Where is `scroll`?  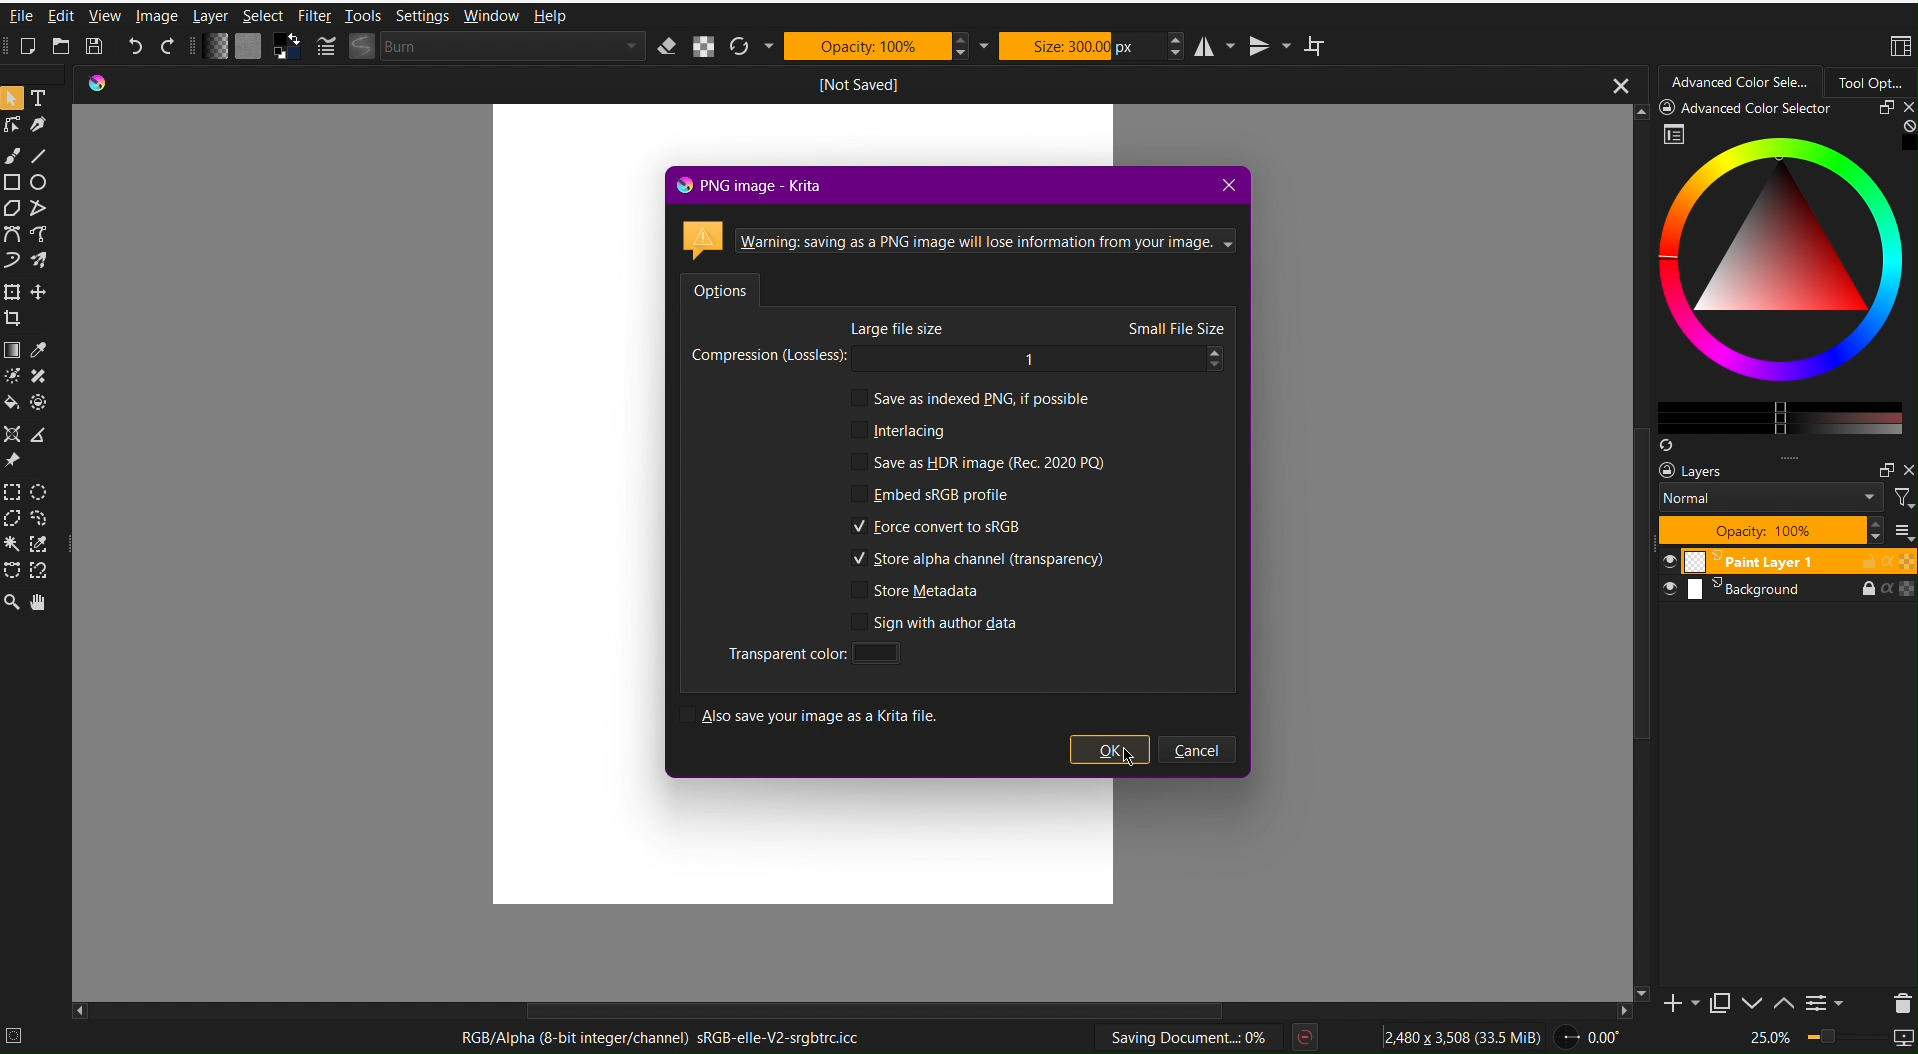
scroll is located at coordinates (880, 1012).